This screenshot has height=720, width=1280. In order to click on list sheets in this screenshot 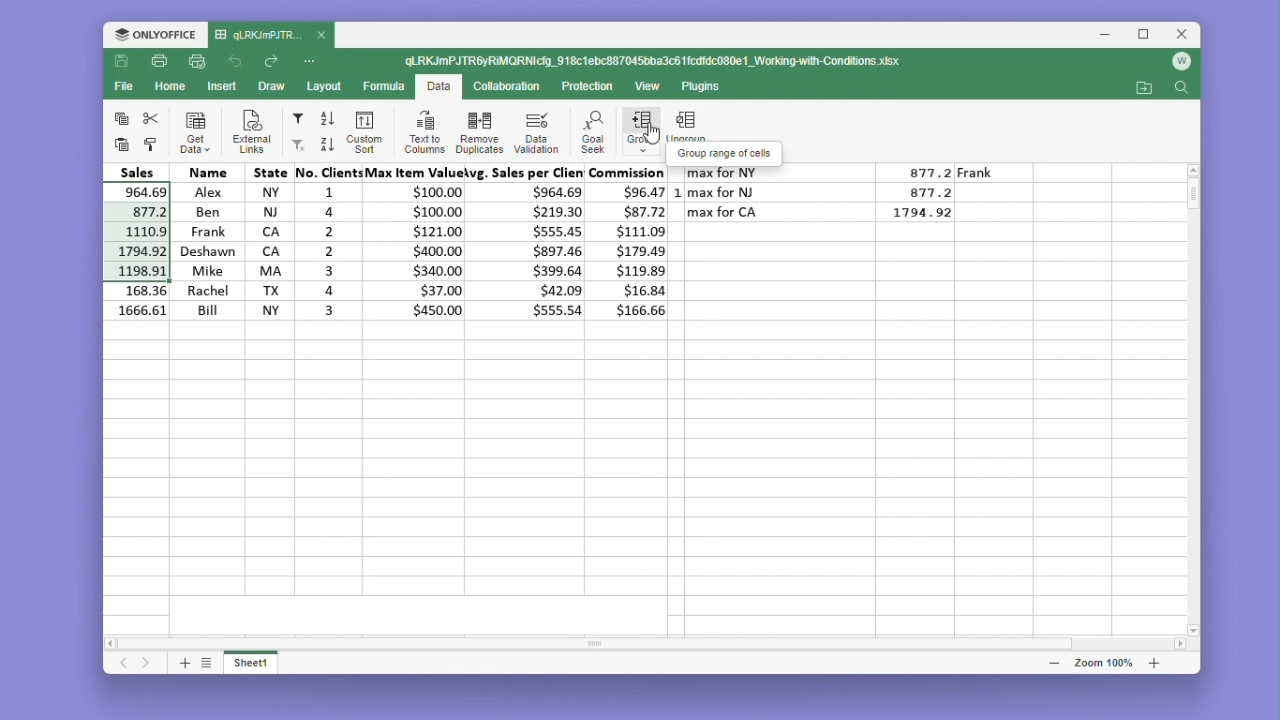, I will do `click(207, 662)`.